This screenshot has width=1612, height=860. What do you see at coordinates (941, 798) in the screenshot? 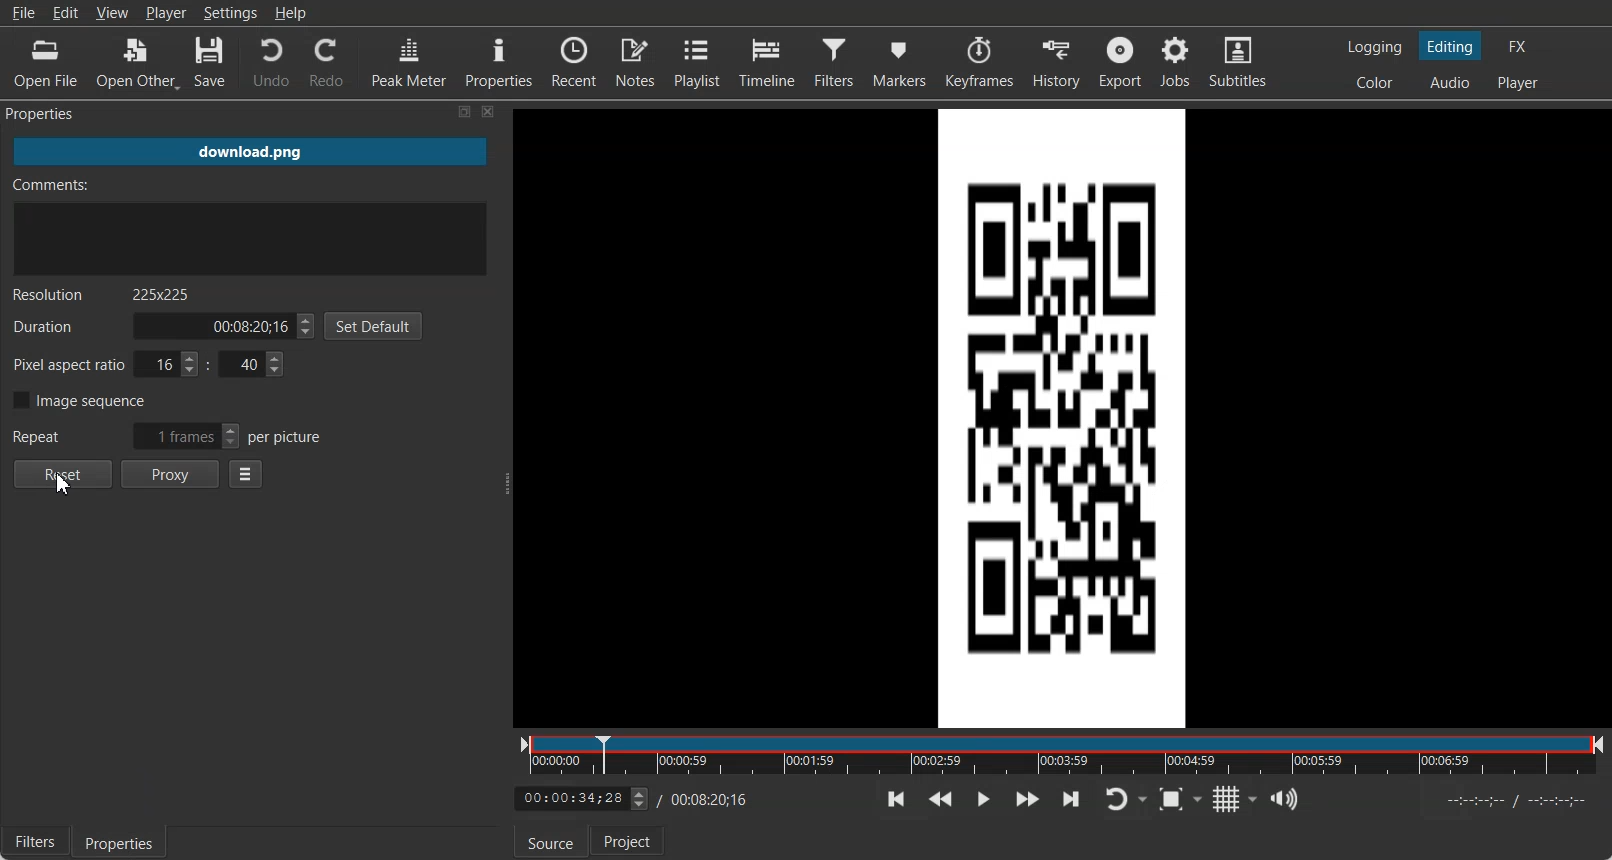
I see `Play quickly backward` at bounding box center [941, 798].